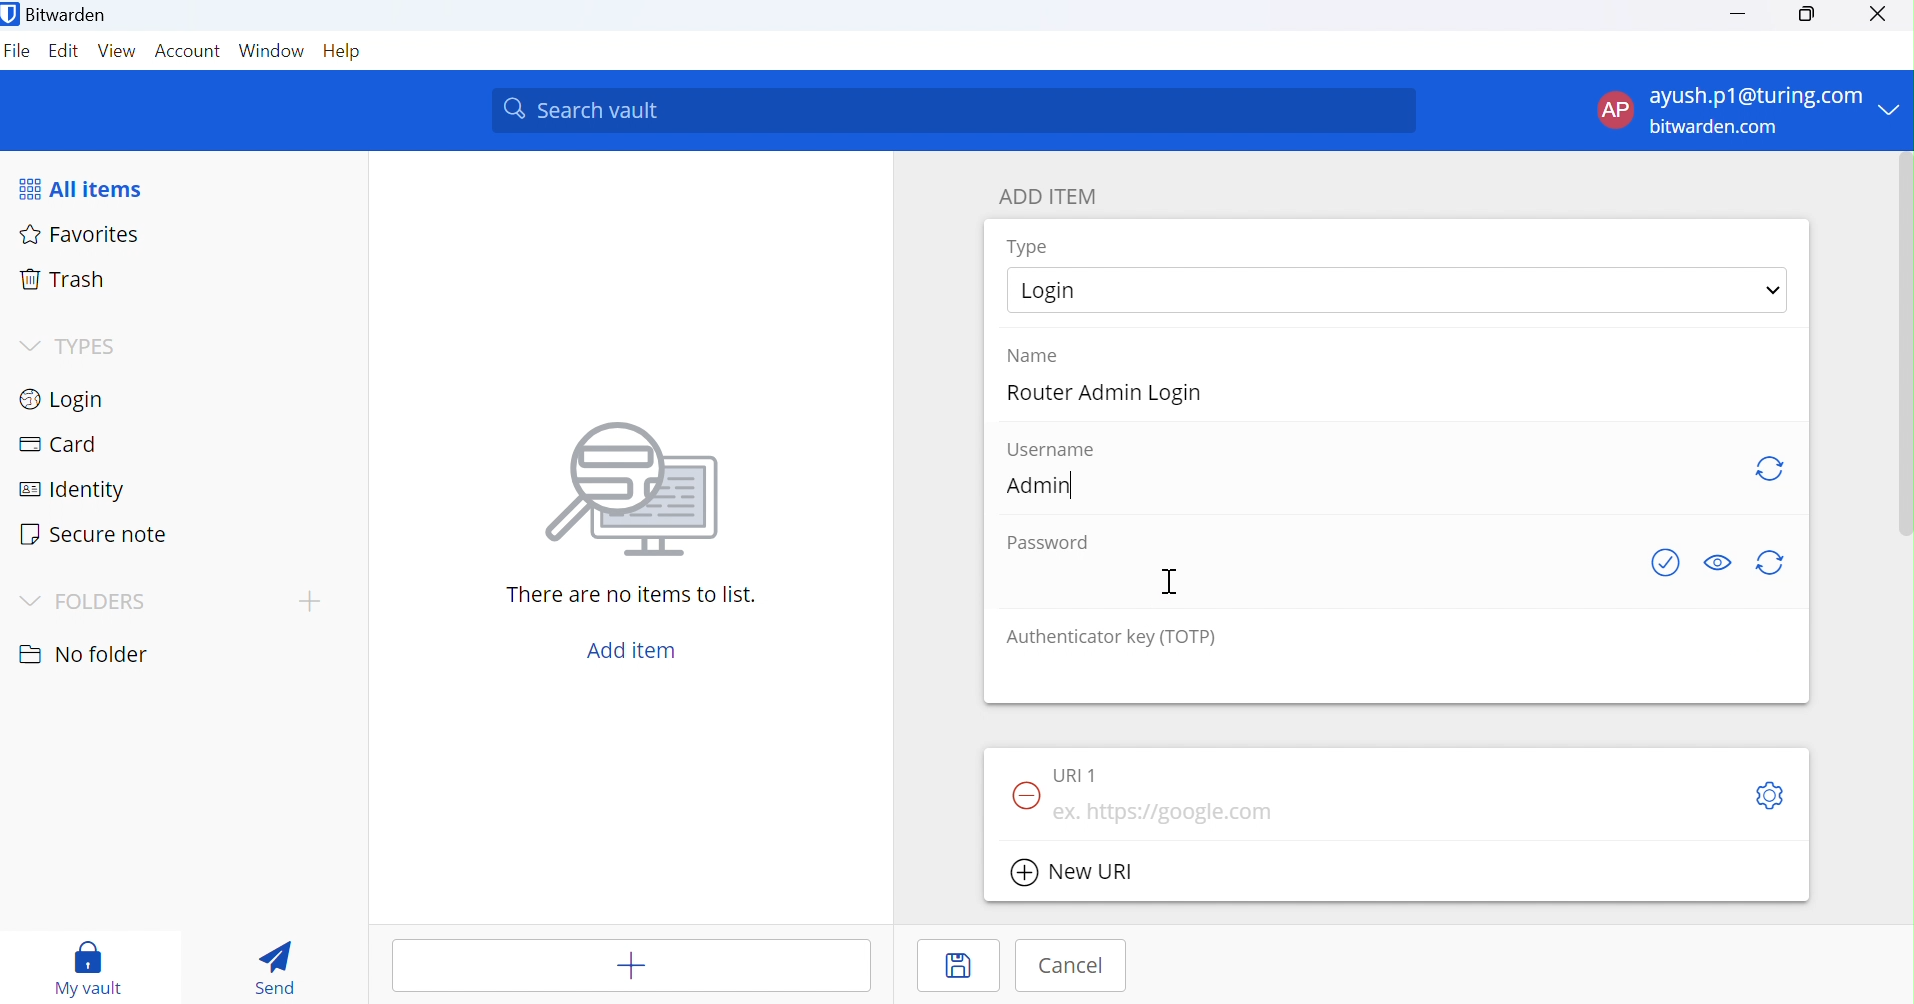  Describe the element at coordinates (1774, 565) in the screenshot. I see `Regenerate password` at that location.